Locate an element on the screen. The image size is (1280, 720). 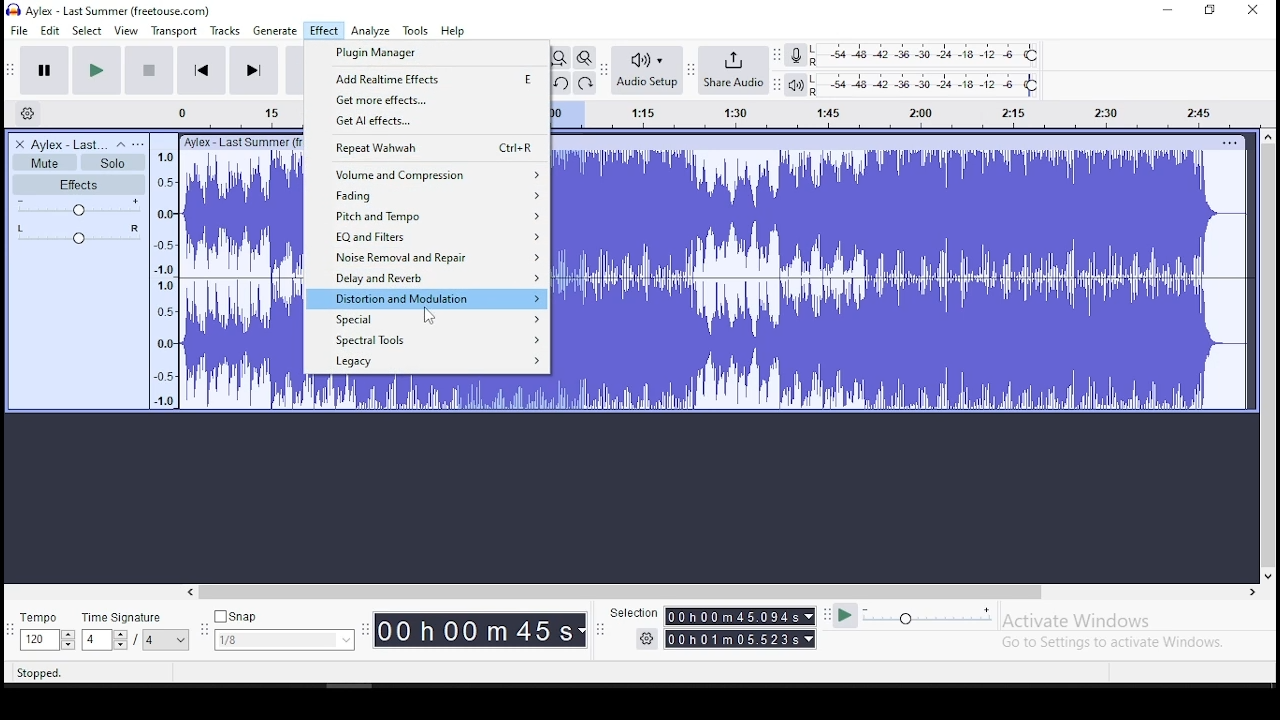
spectral tools is located at coordinates (426, 341).